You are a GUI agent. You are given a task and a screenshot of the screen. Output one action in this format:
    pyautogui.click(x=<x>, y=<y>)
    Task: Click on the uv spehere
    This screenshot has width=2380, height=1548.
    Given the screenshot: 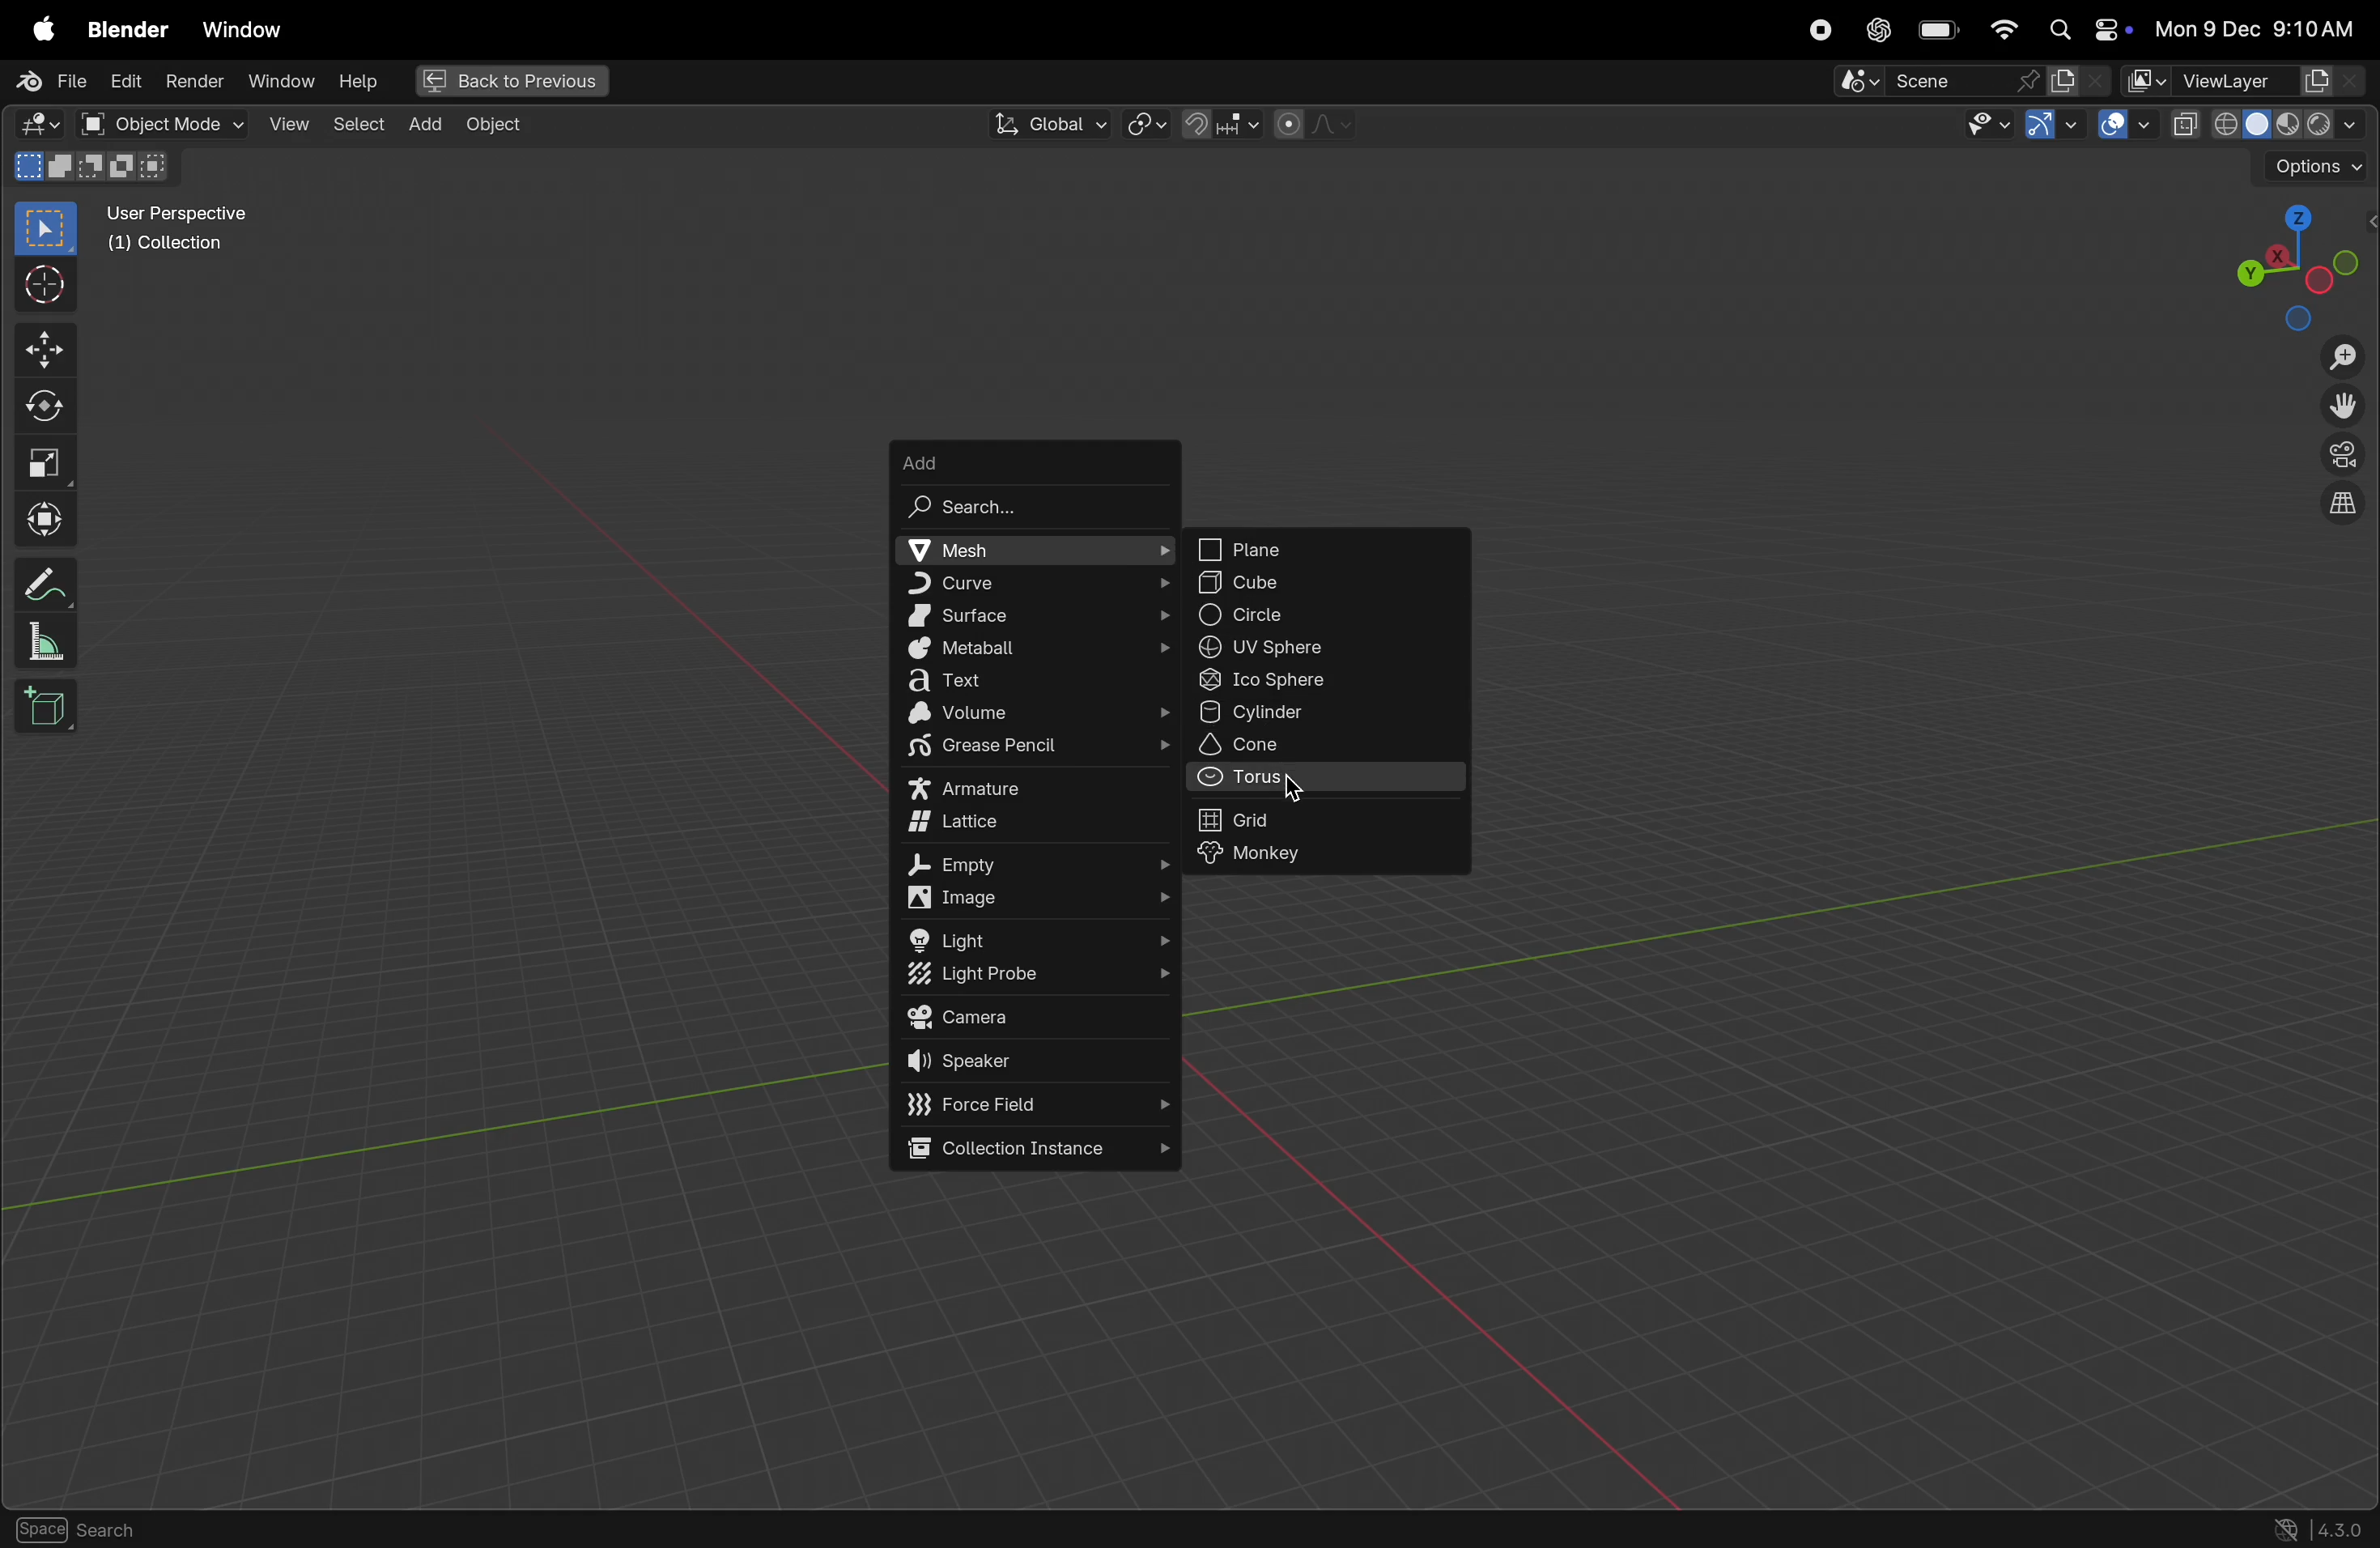 What is the action you would take?
    pyautogui.click(x=1326, y=649)
    